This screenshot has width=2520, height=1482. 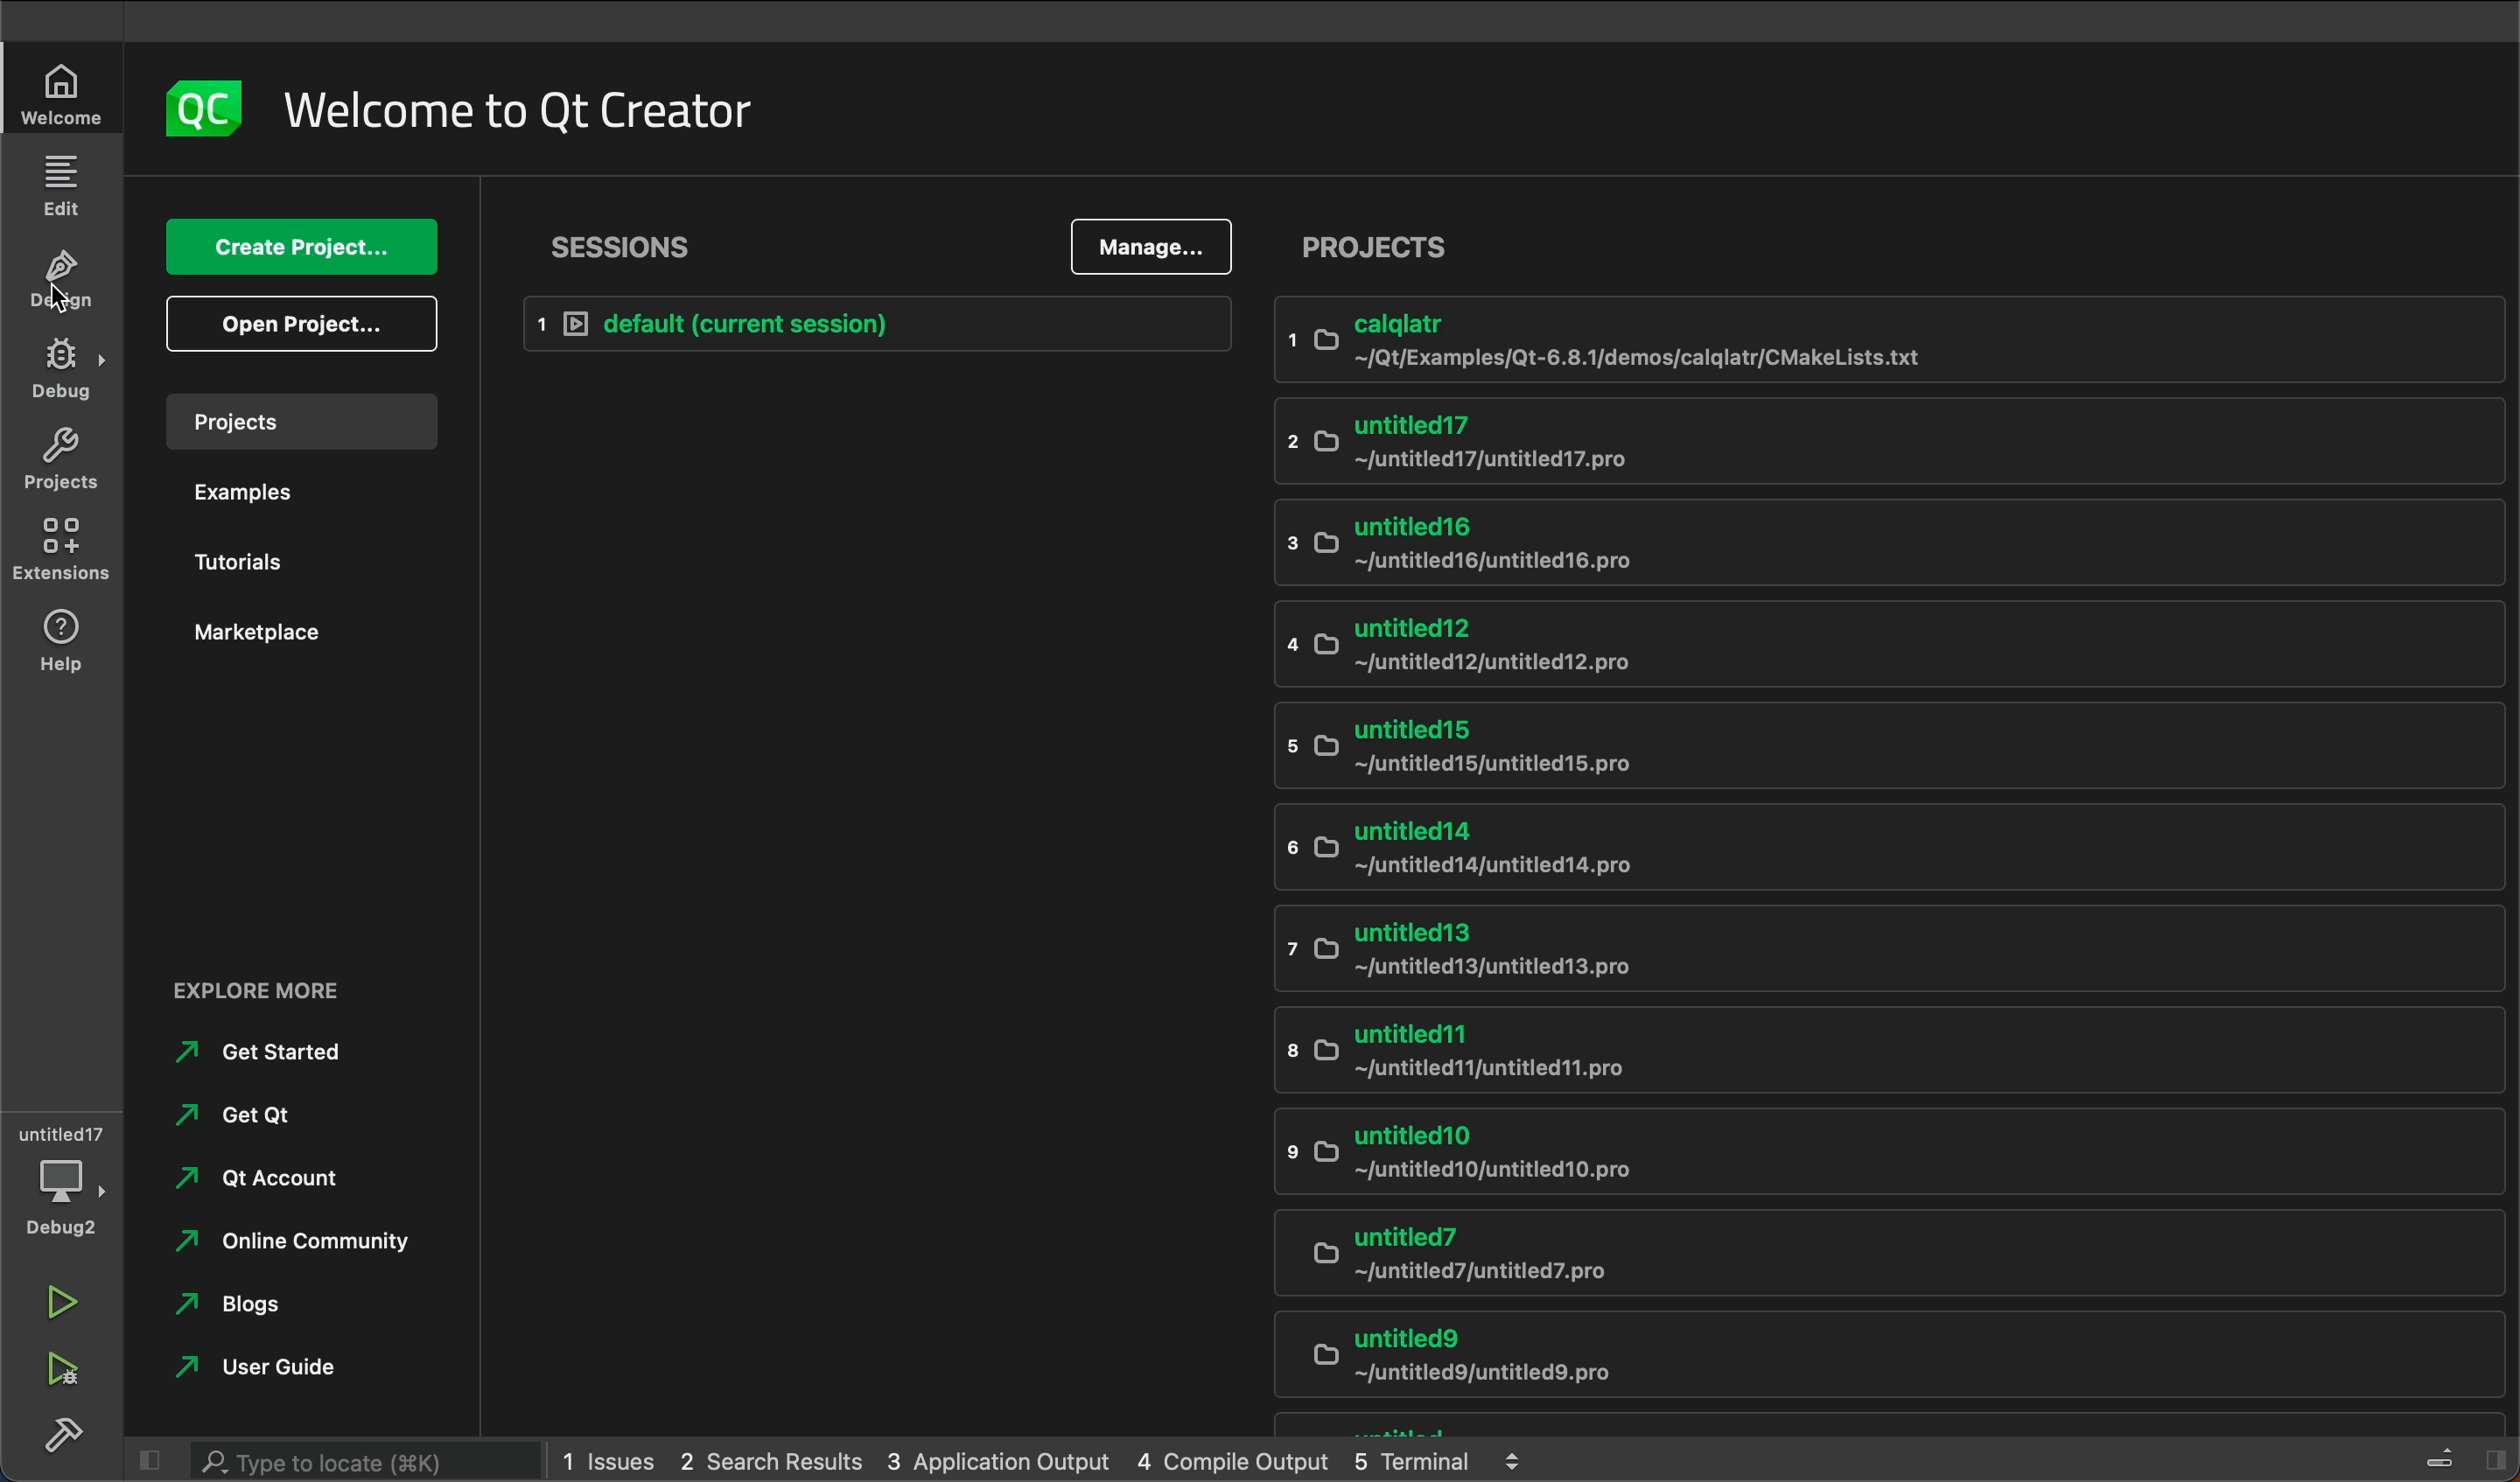 What do you see at coordinates (1785, 443) in the screenshot?
I see `untitled17` at bounding box center [1785, 443].